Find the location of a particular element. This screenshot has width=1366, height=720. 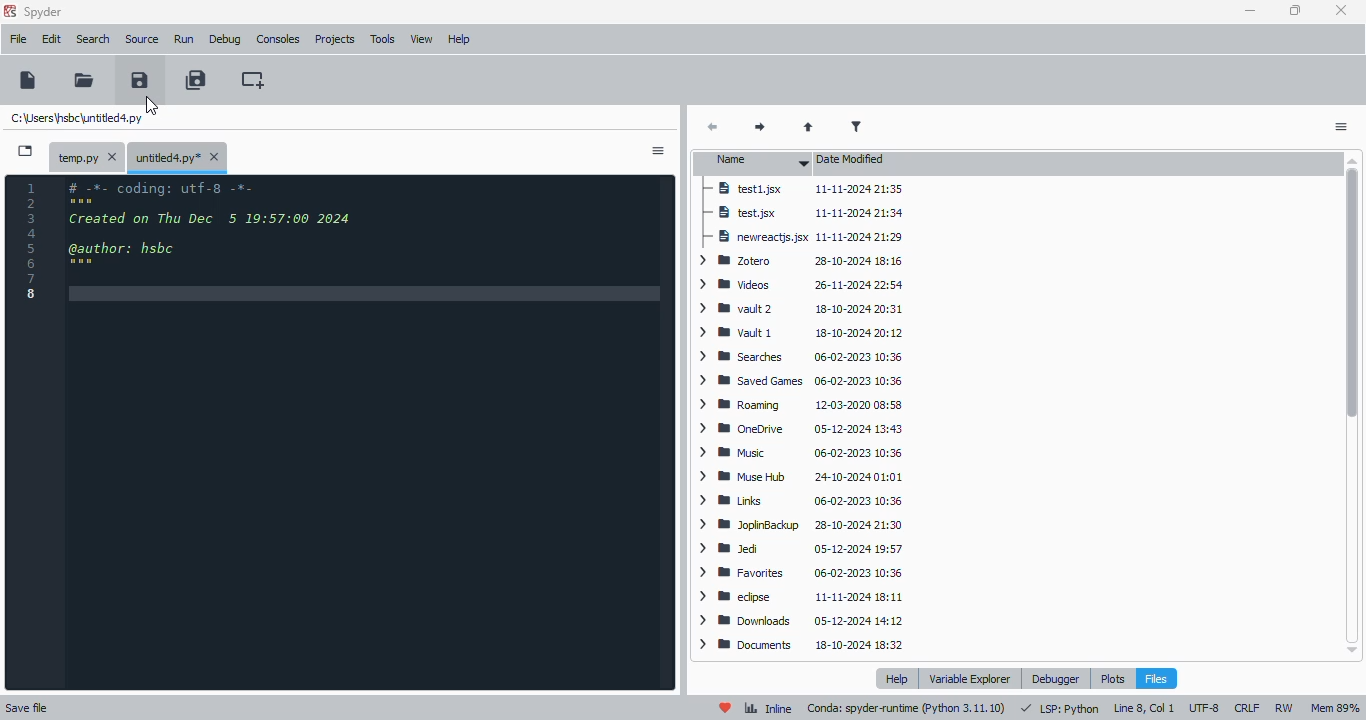

LSP: Python is located at coordinates (1059, 709).